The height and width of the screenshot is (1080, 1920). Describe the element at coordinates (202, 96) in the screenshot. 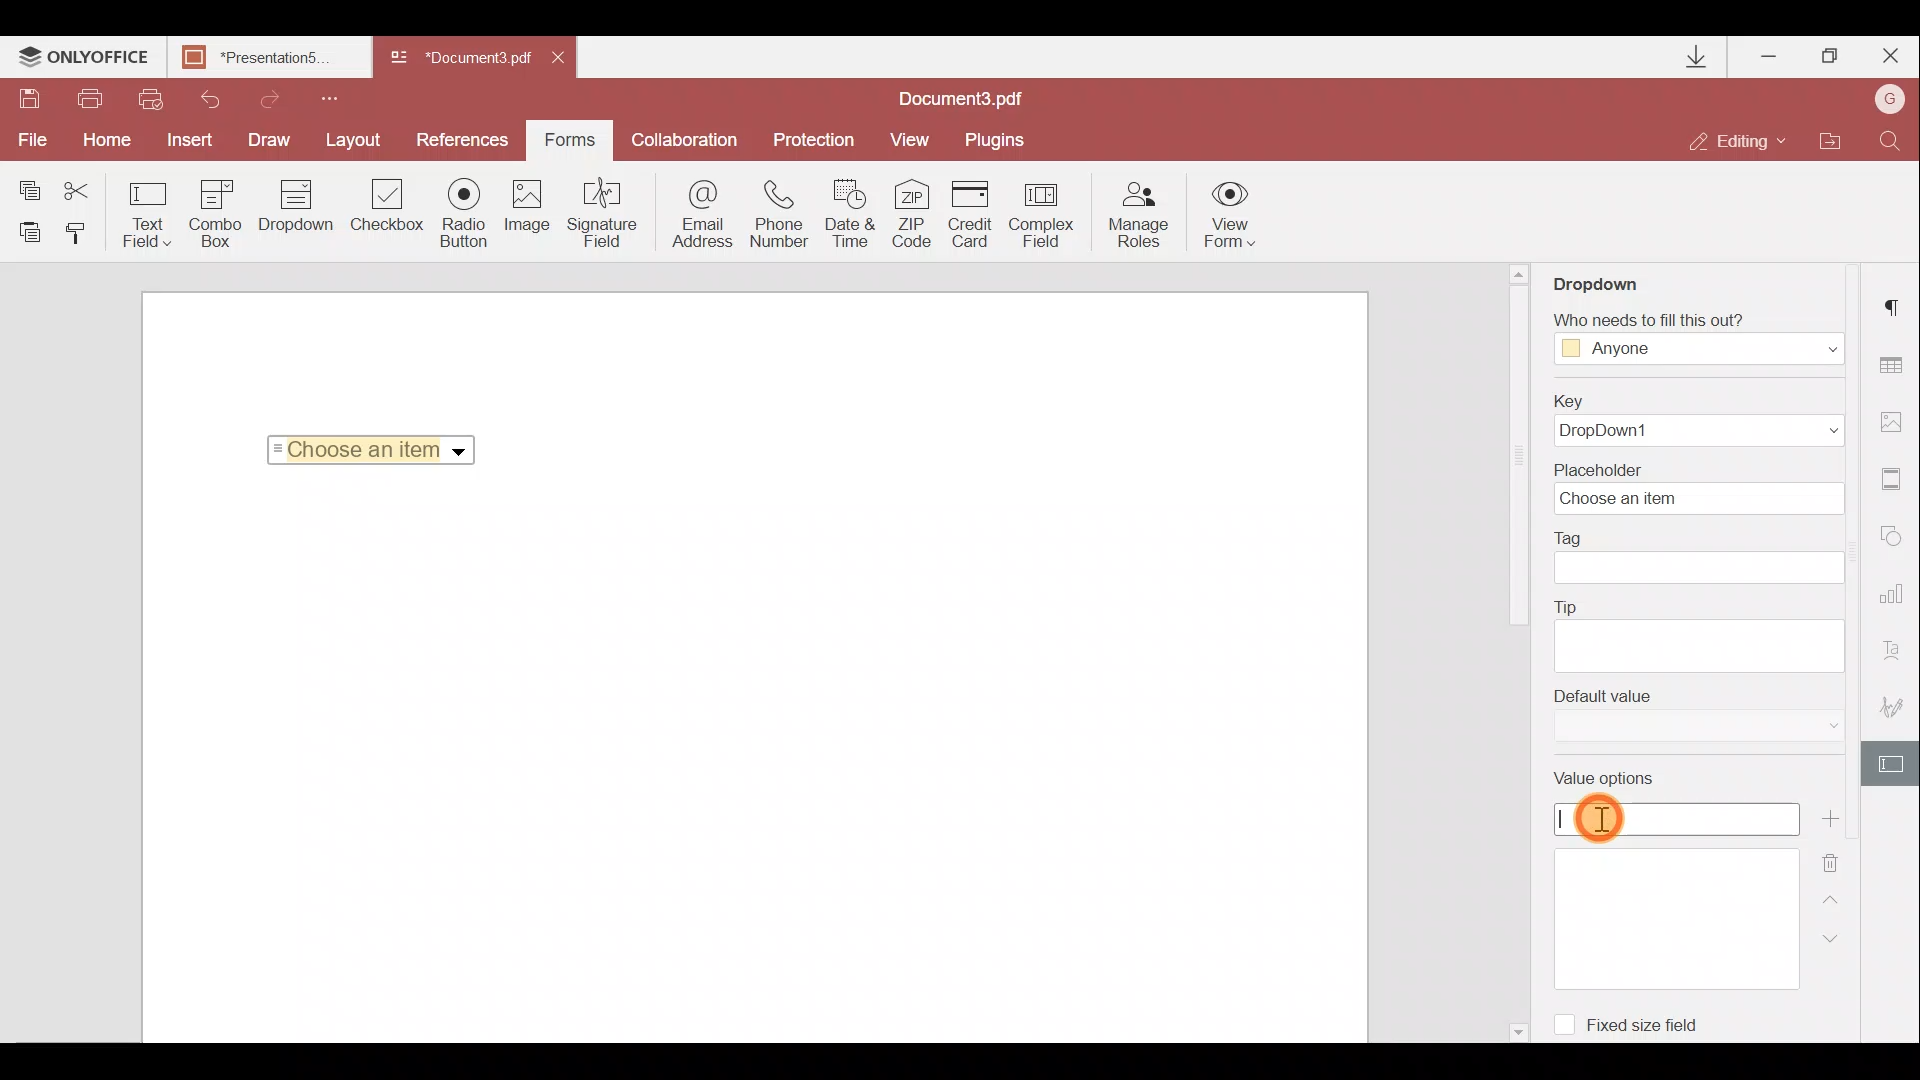

I see `Undo` at that location.